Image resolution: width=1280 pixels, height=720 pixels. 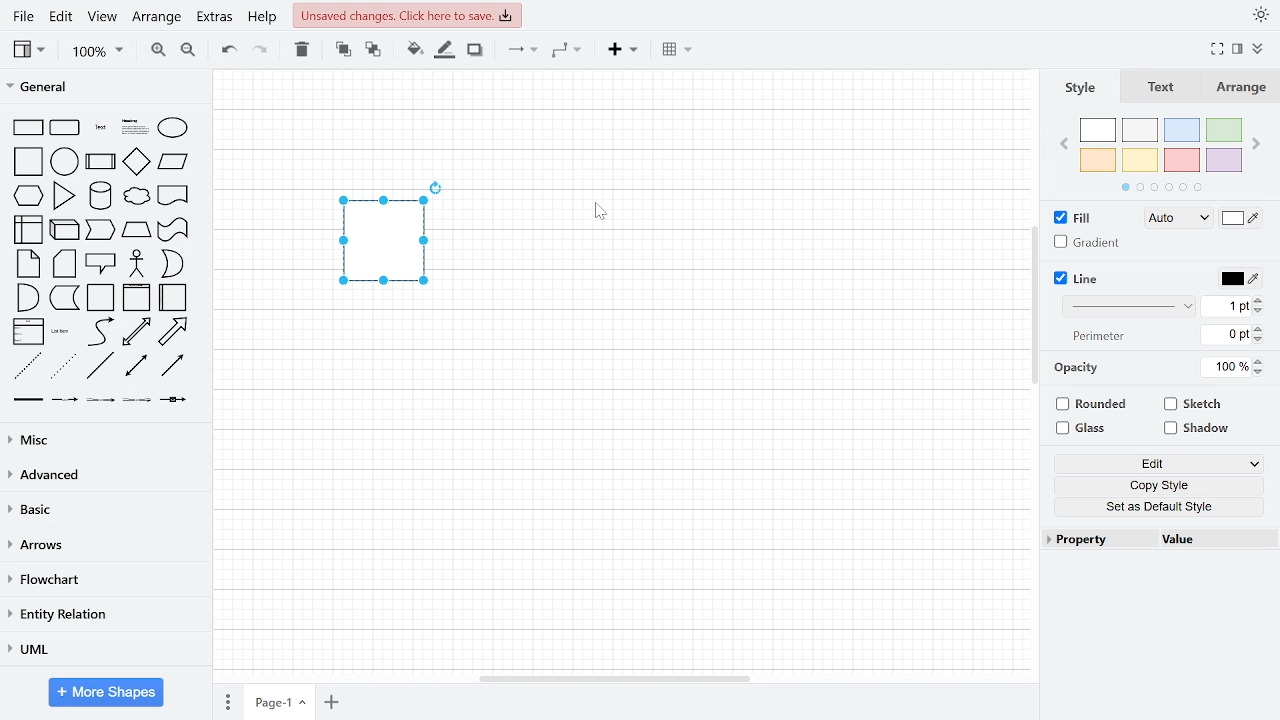 What do you see at coordinates (1078, 368) in the screenshot?
I see `opacity` at bounding box center [1078, 368].